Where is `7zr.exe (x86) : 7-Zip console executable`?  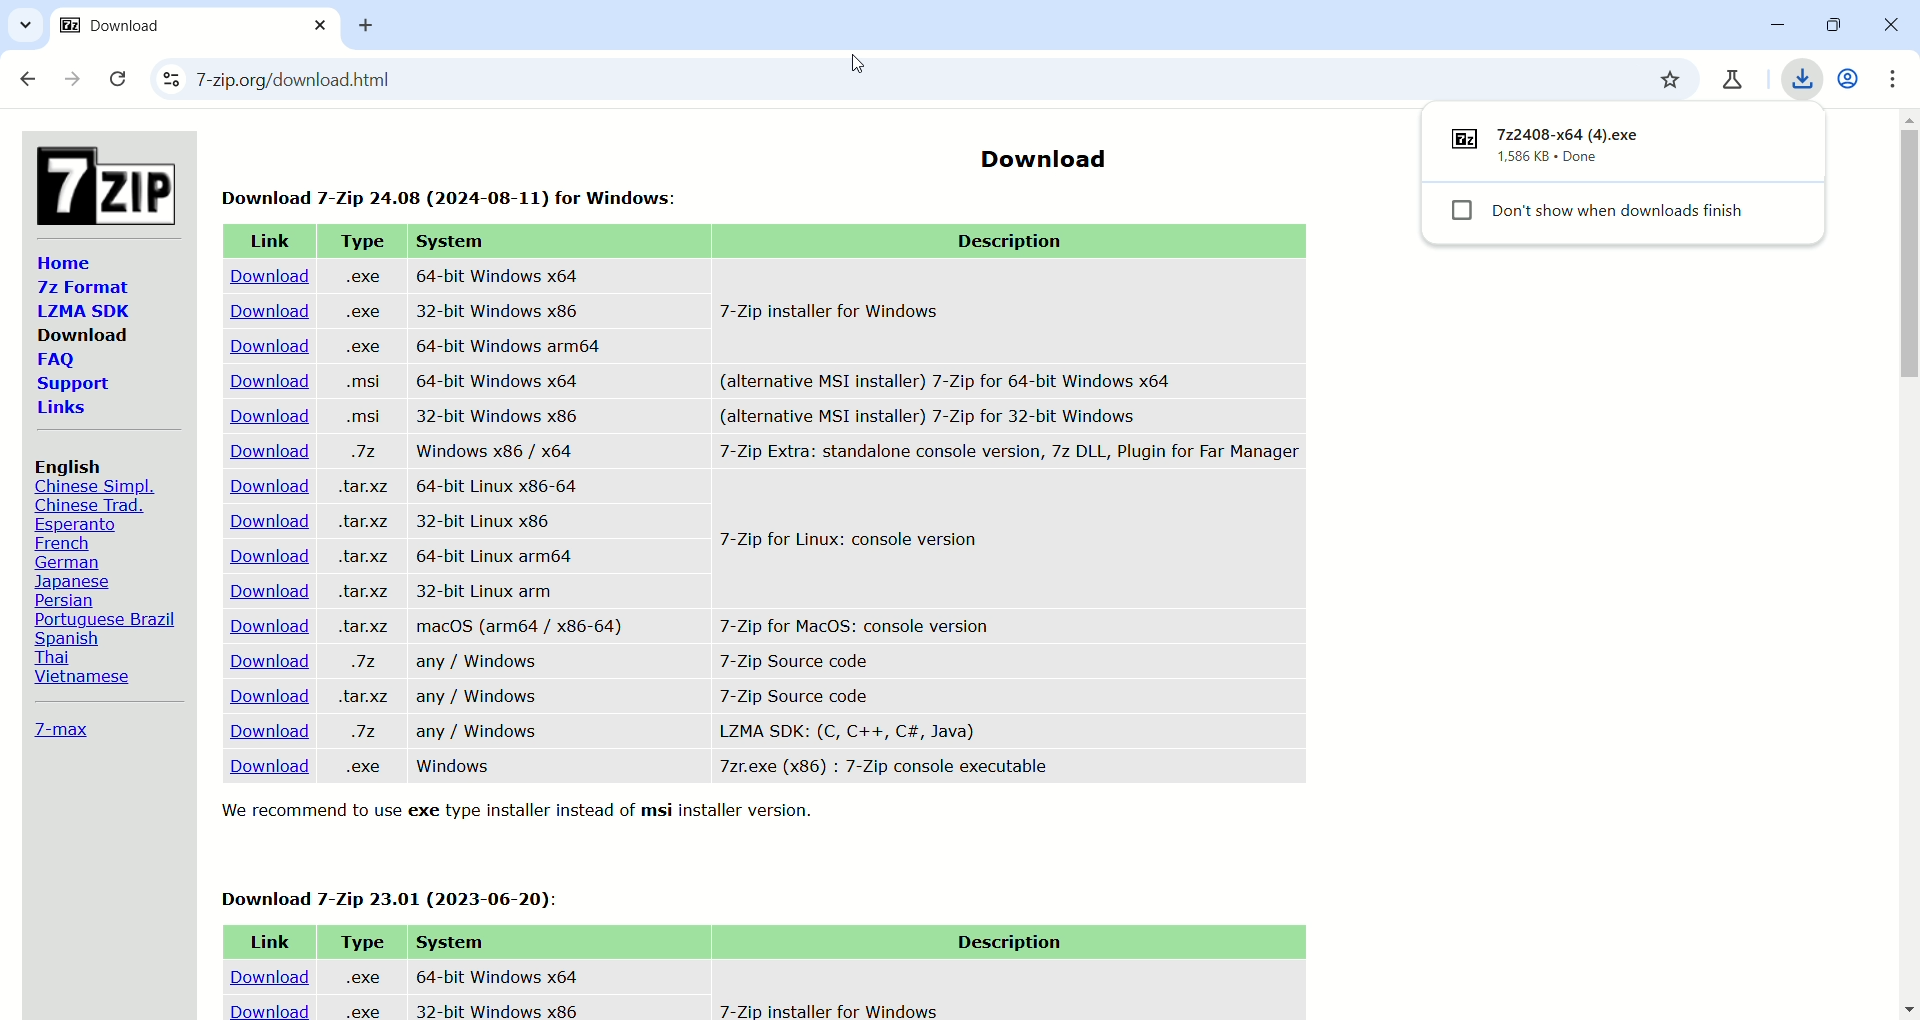
7zr.exe (x86) : 7-Zip console executable is located at coordinates (884, 767).